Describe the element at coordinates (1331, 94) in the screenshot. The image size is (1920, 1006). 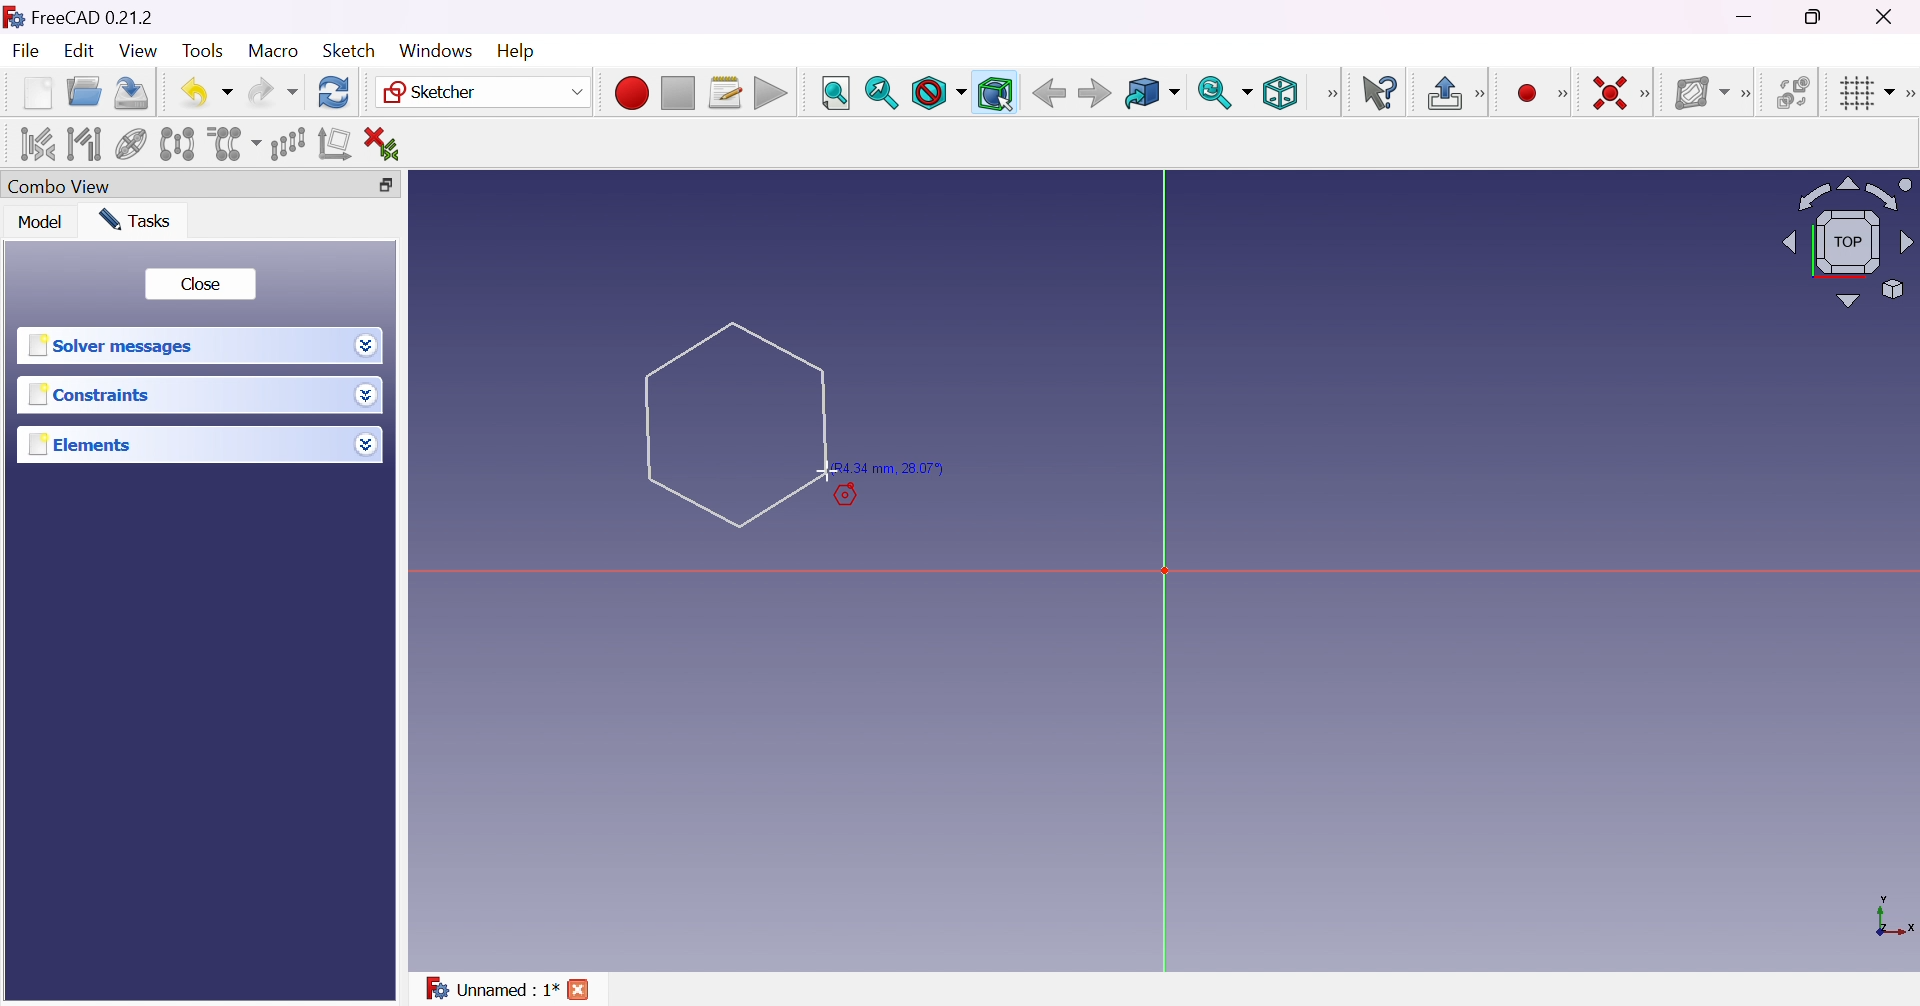
I see `[View]` at that location.